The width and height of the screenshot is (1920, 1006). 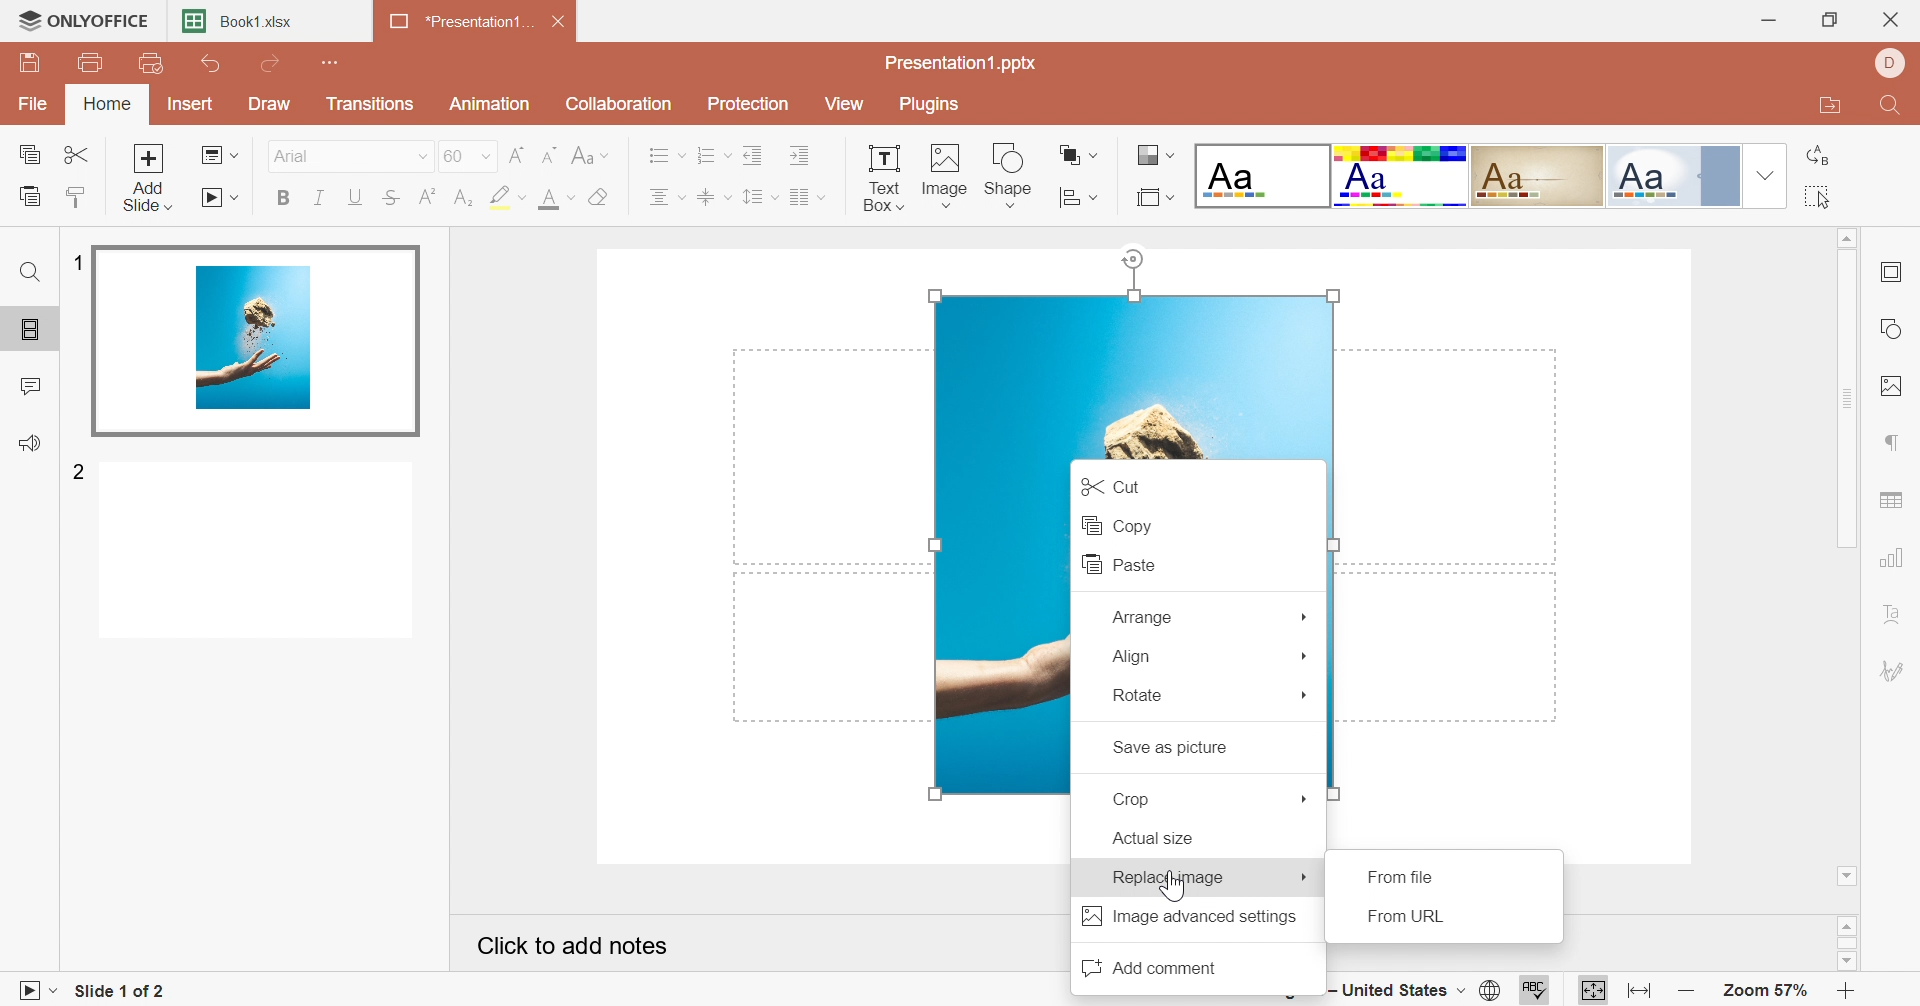 I want to click on From file, so click(x=1405, y=875).